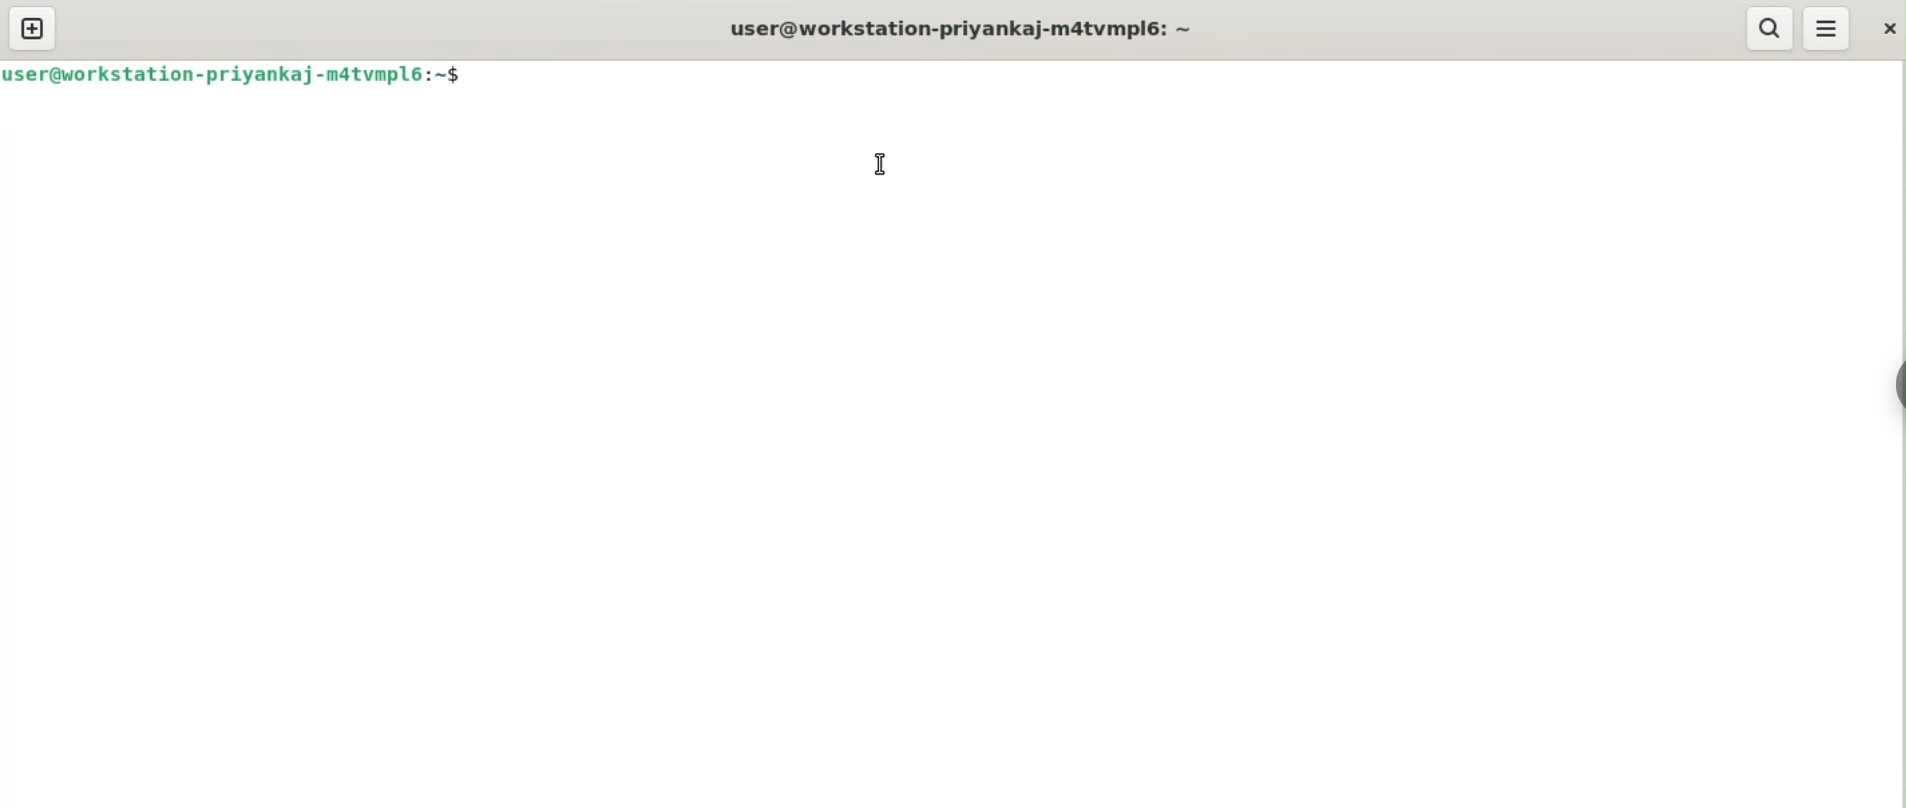 The width and height of the screenshot is (1906, 808). Describe the element at coordinates (1896, 386) in the screenshot. I see `sidebar` at that location.